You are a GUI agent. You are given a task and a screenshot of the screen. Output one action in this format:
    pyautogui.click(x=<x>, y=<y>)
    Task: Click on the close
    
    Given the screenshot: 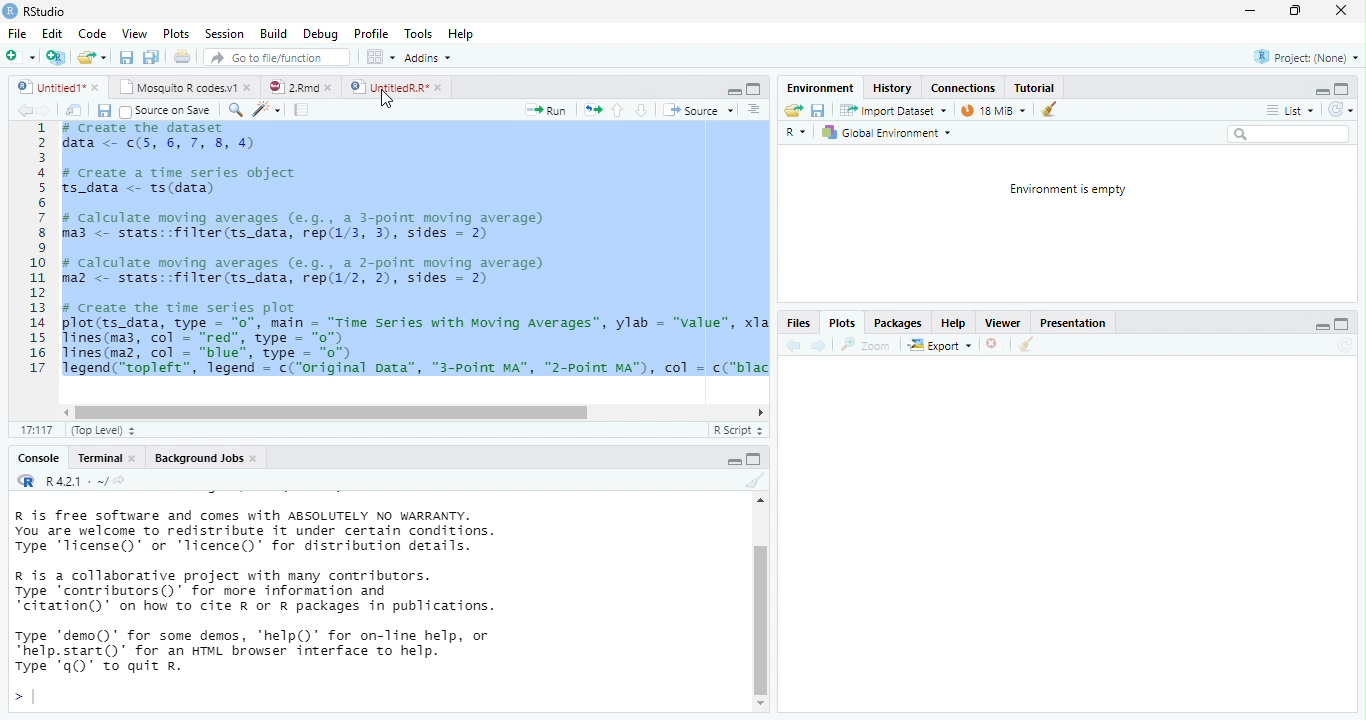 What is the action you would take?
    pyautogui.click(x=1340, y=11)
    